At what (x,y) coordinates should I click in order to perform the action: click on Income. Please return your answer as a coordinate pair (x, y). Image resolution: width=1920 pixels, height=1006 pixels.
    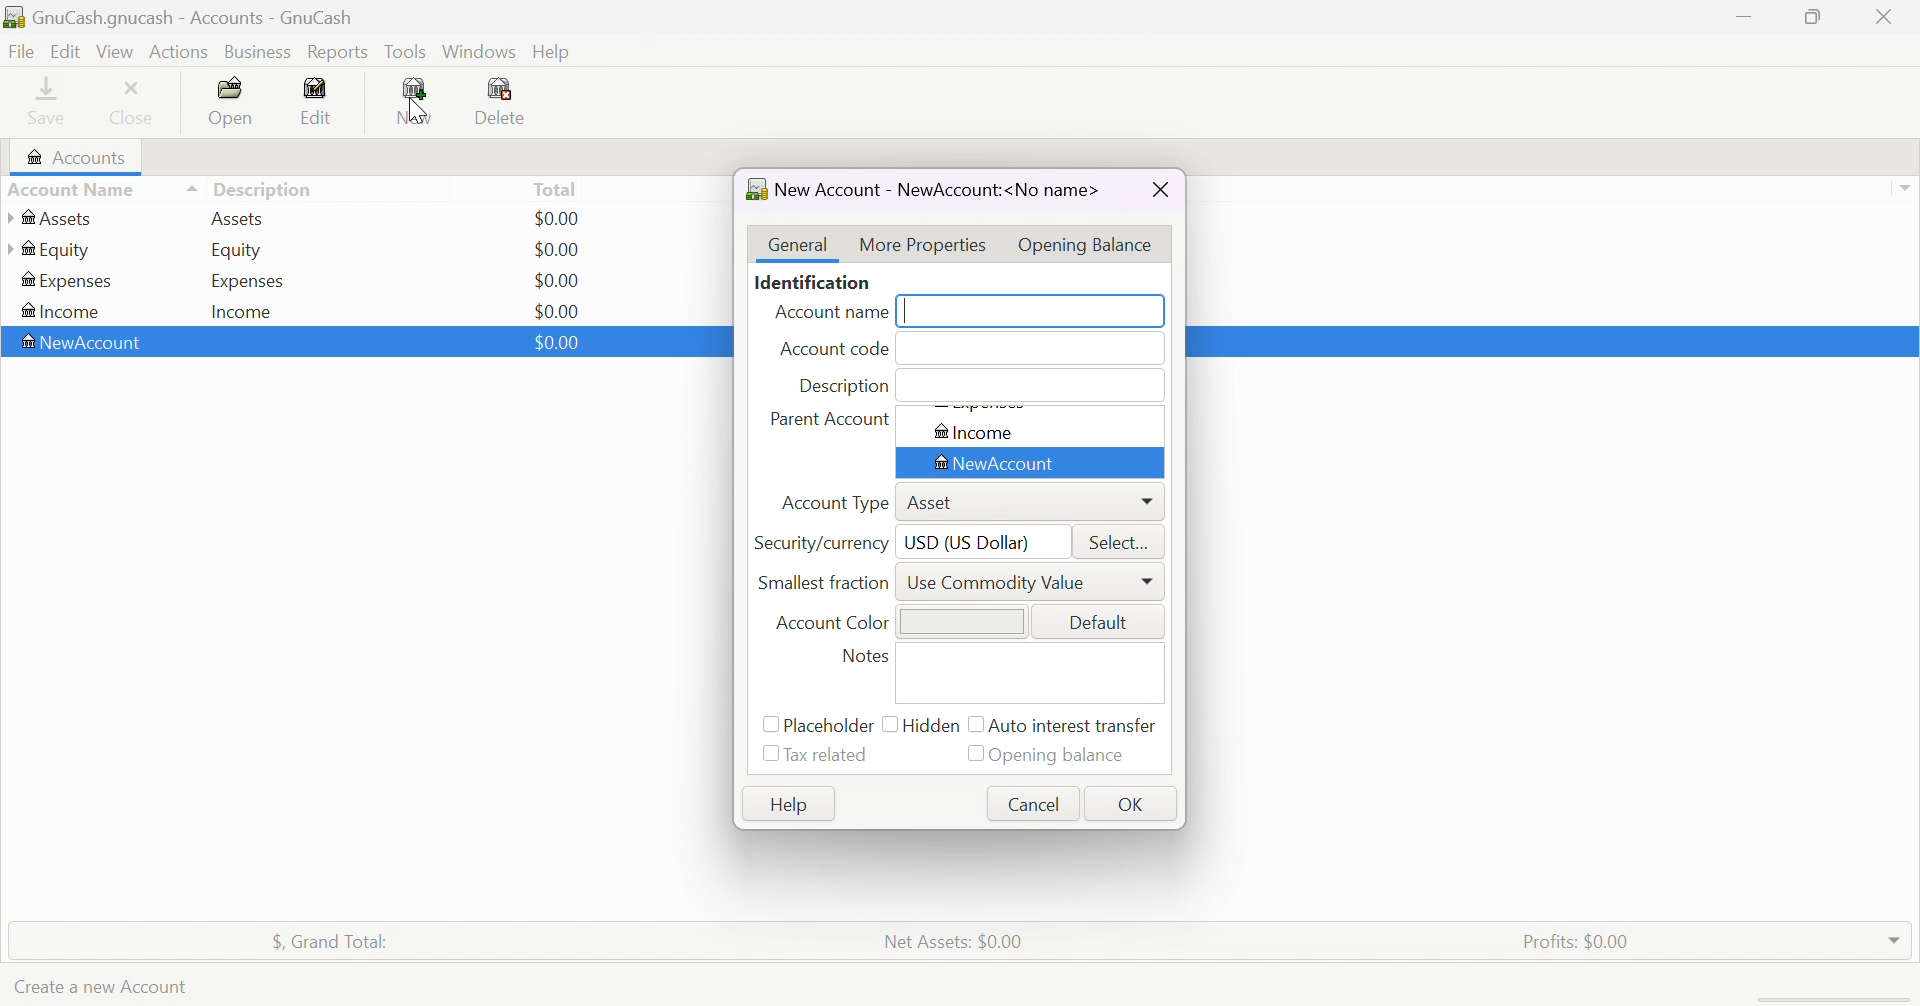
    Looking at the image, I should click on (67, 310).